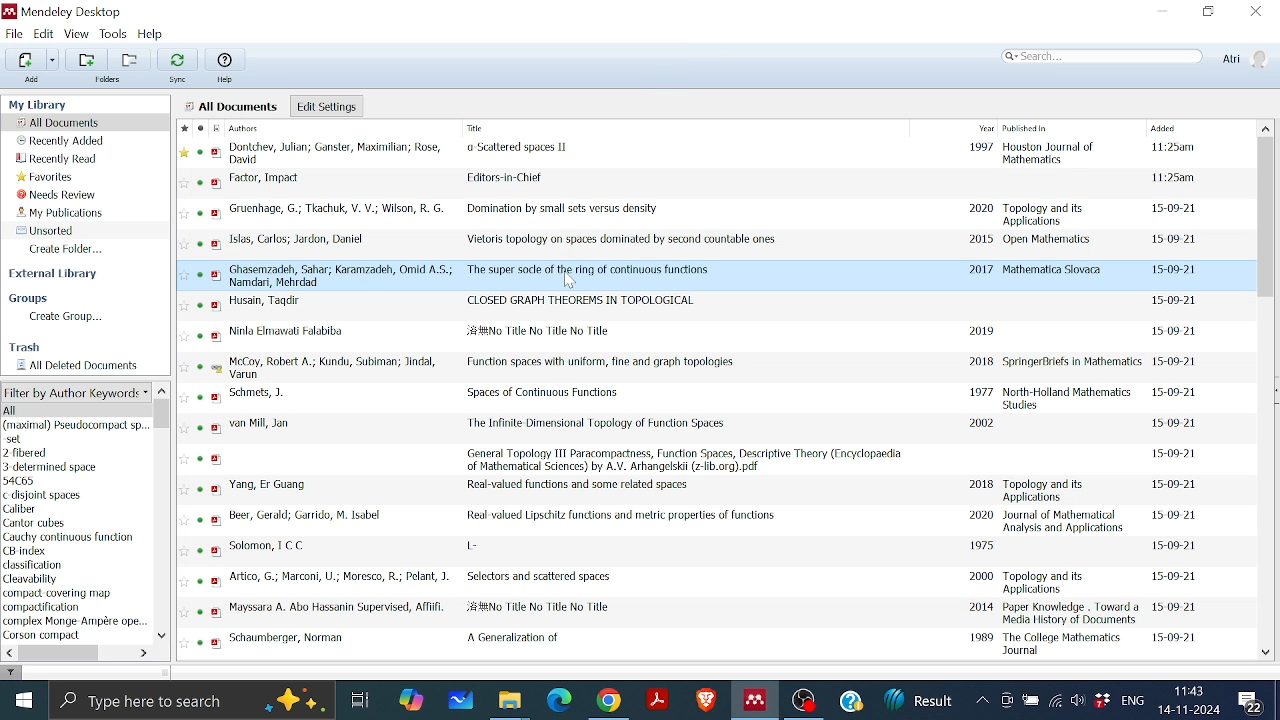 The width and height of the screenshot is (1280, 720). What do you see at coordinates (706, 640) in the screenshot?
I see `A Generation of` at bounding box center [706, 640].